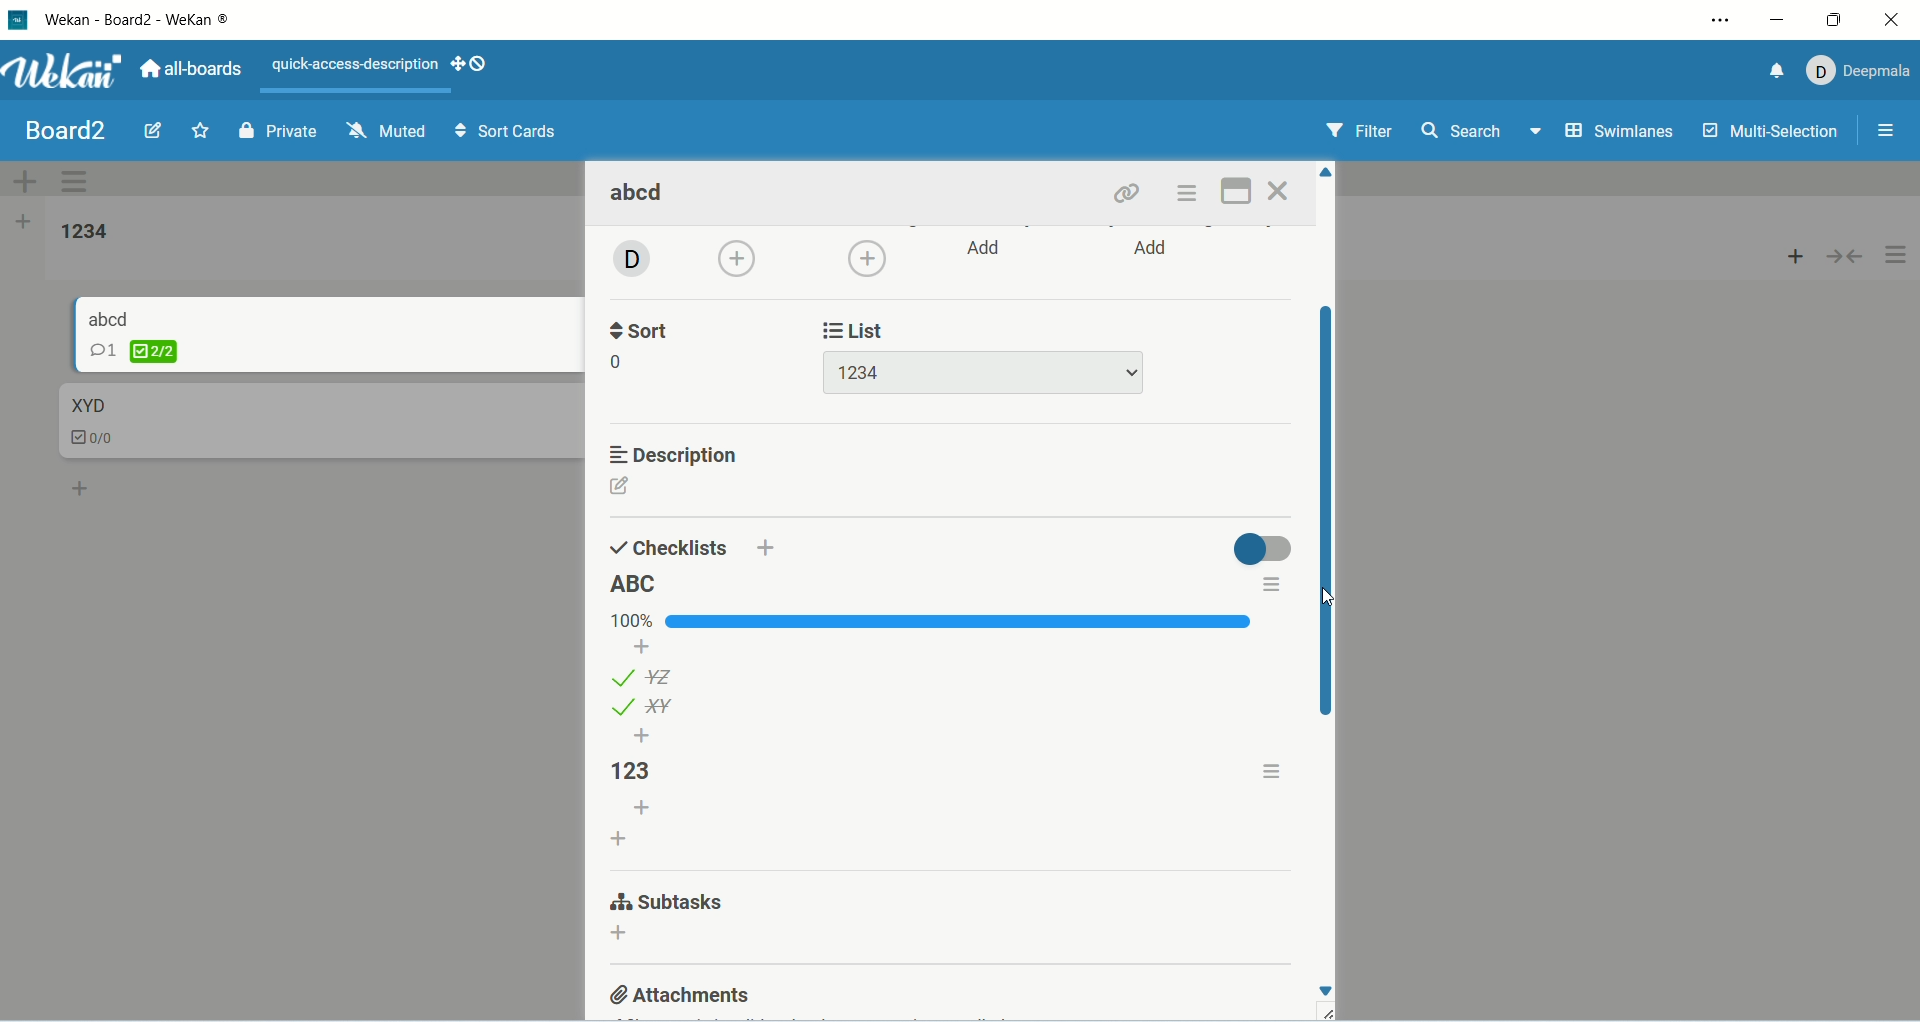 This screenshot has height=1022, width=1920. What do you see at coordinates (200, 132) in the screenshot?
I see `favorite` at bounding box center [200, 132].